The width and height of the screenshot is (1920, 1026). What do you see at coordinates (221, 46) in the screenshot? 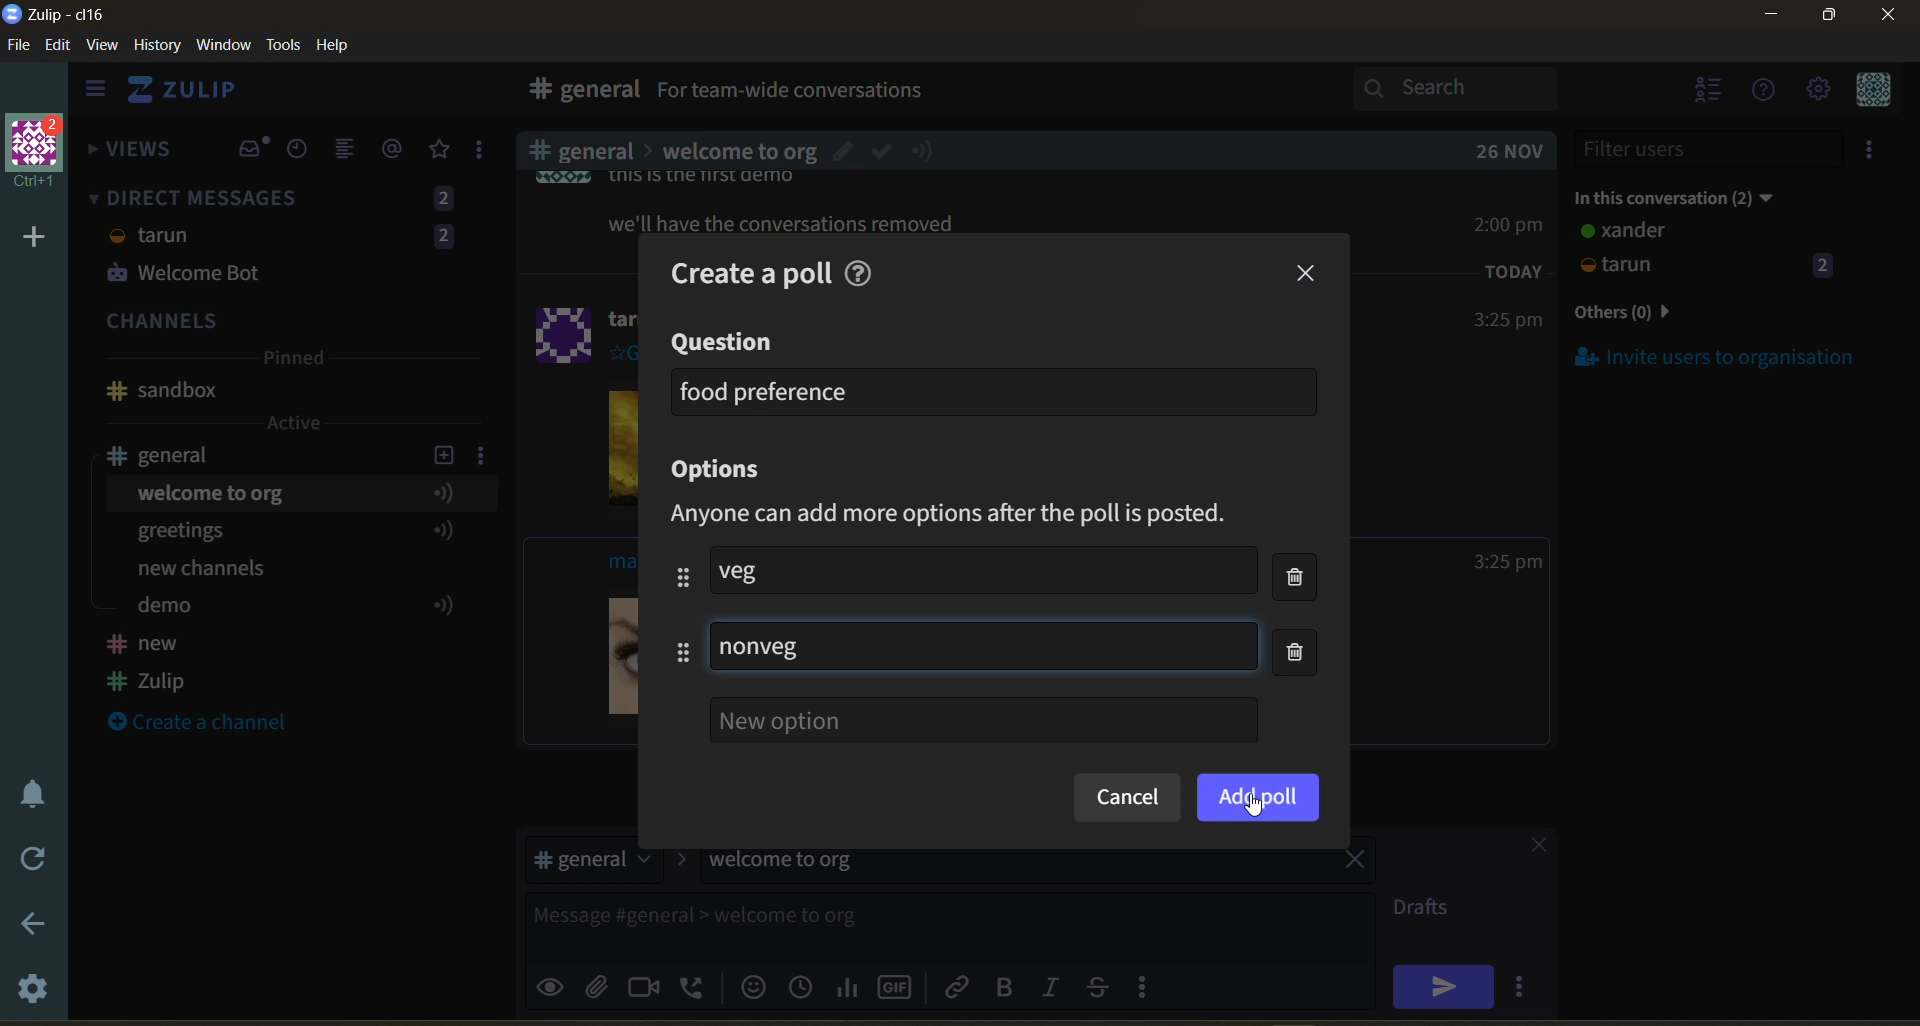
I see `window` at bounding box center [221, 46].